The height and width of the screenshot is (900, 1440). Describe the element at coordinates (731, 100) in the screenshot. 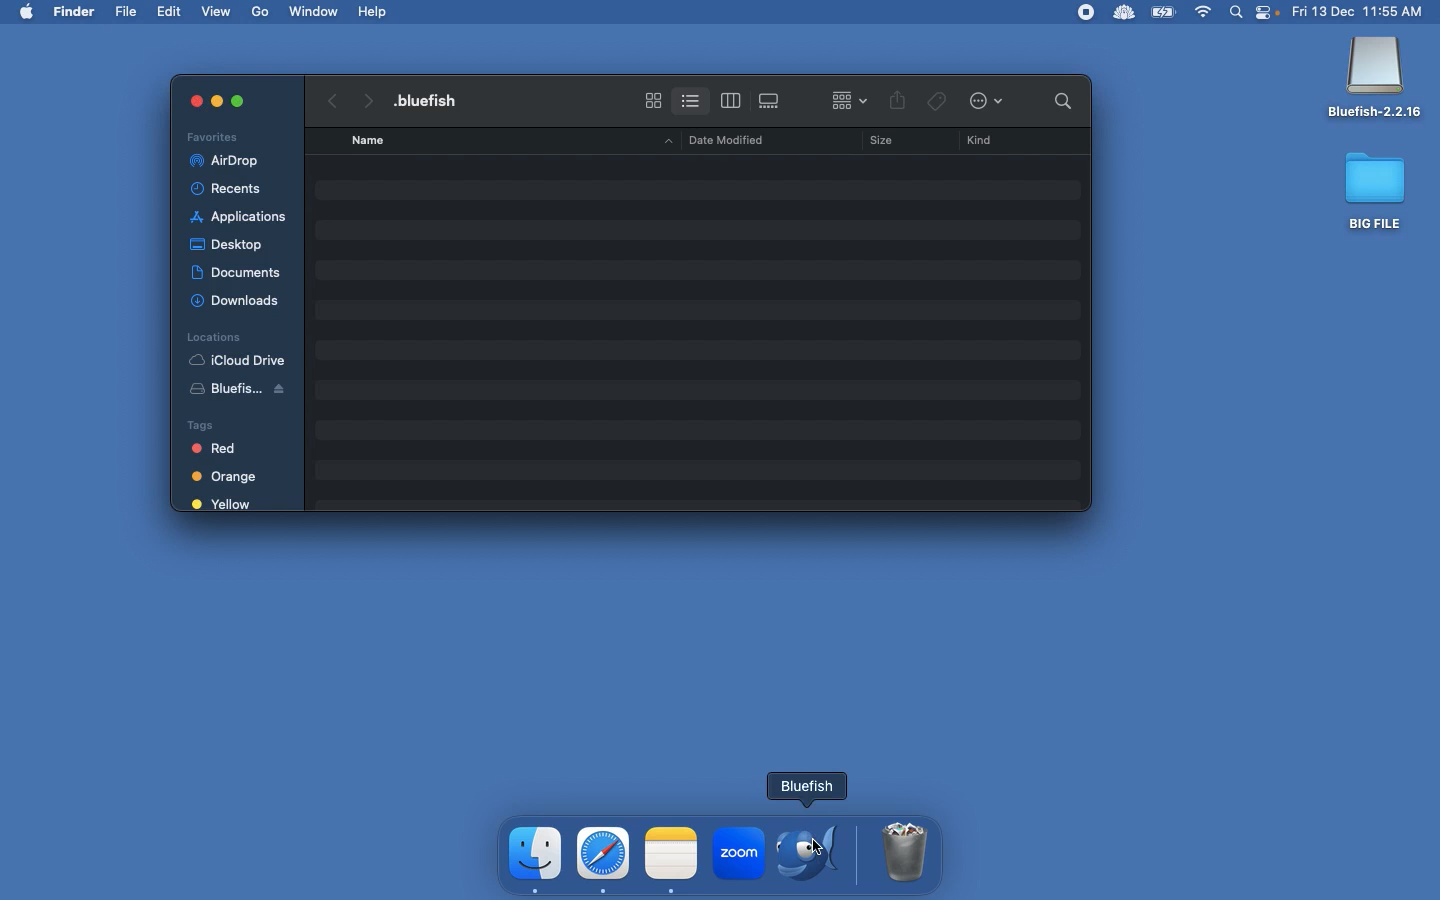

I see `Column View` at that location.